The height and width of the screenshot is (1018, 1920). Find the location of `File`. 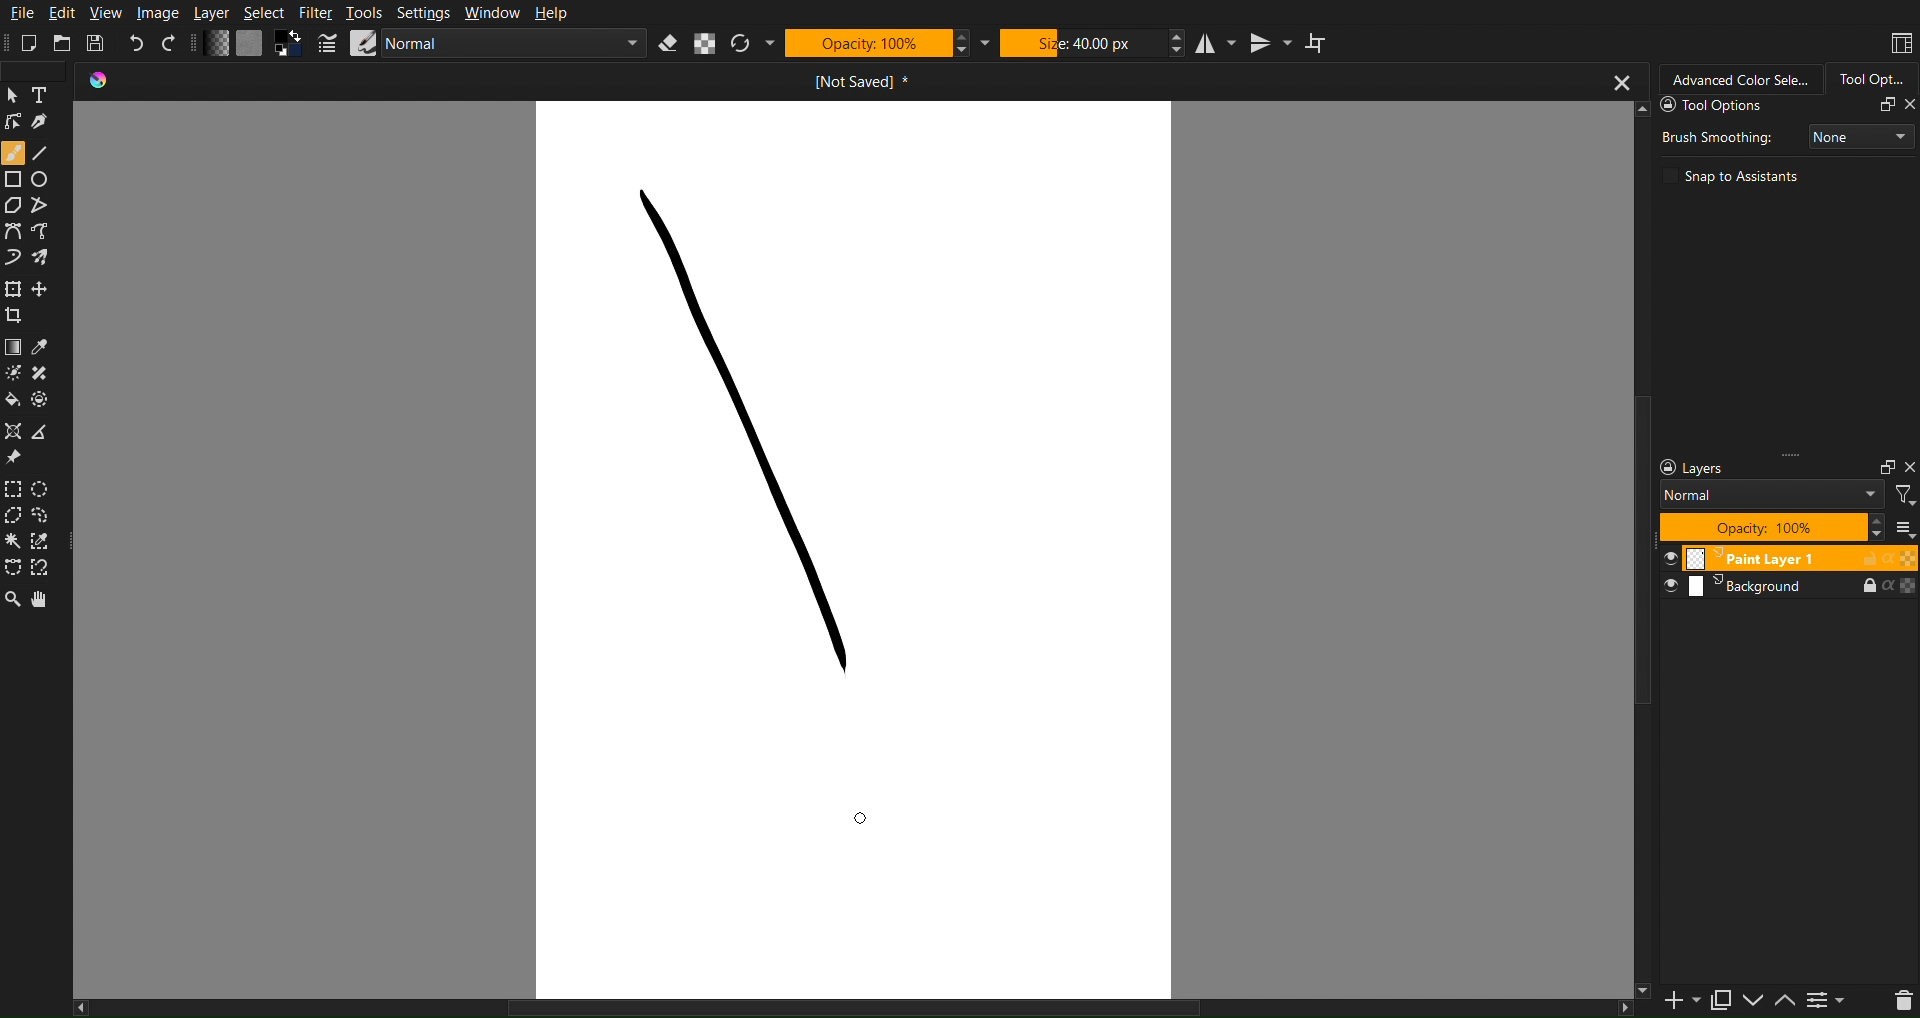

File is located at coordinates (19, 11).